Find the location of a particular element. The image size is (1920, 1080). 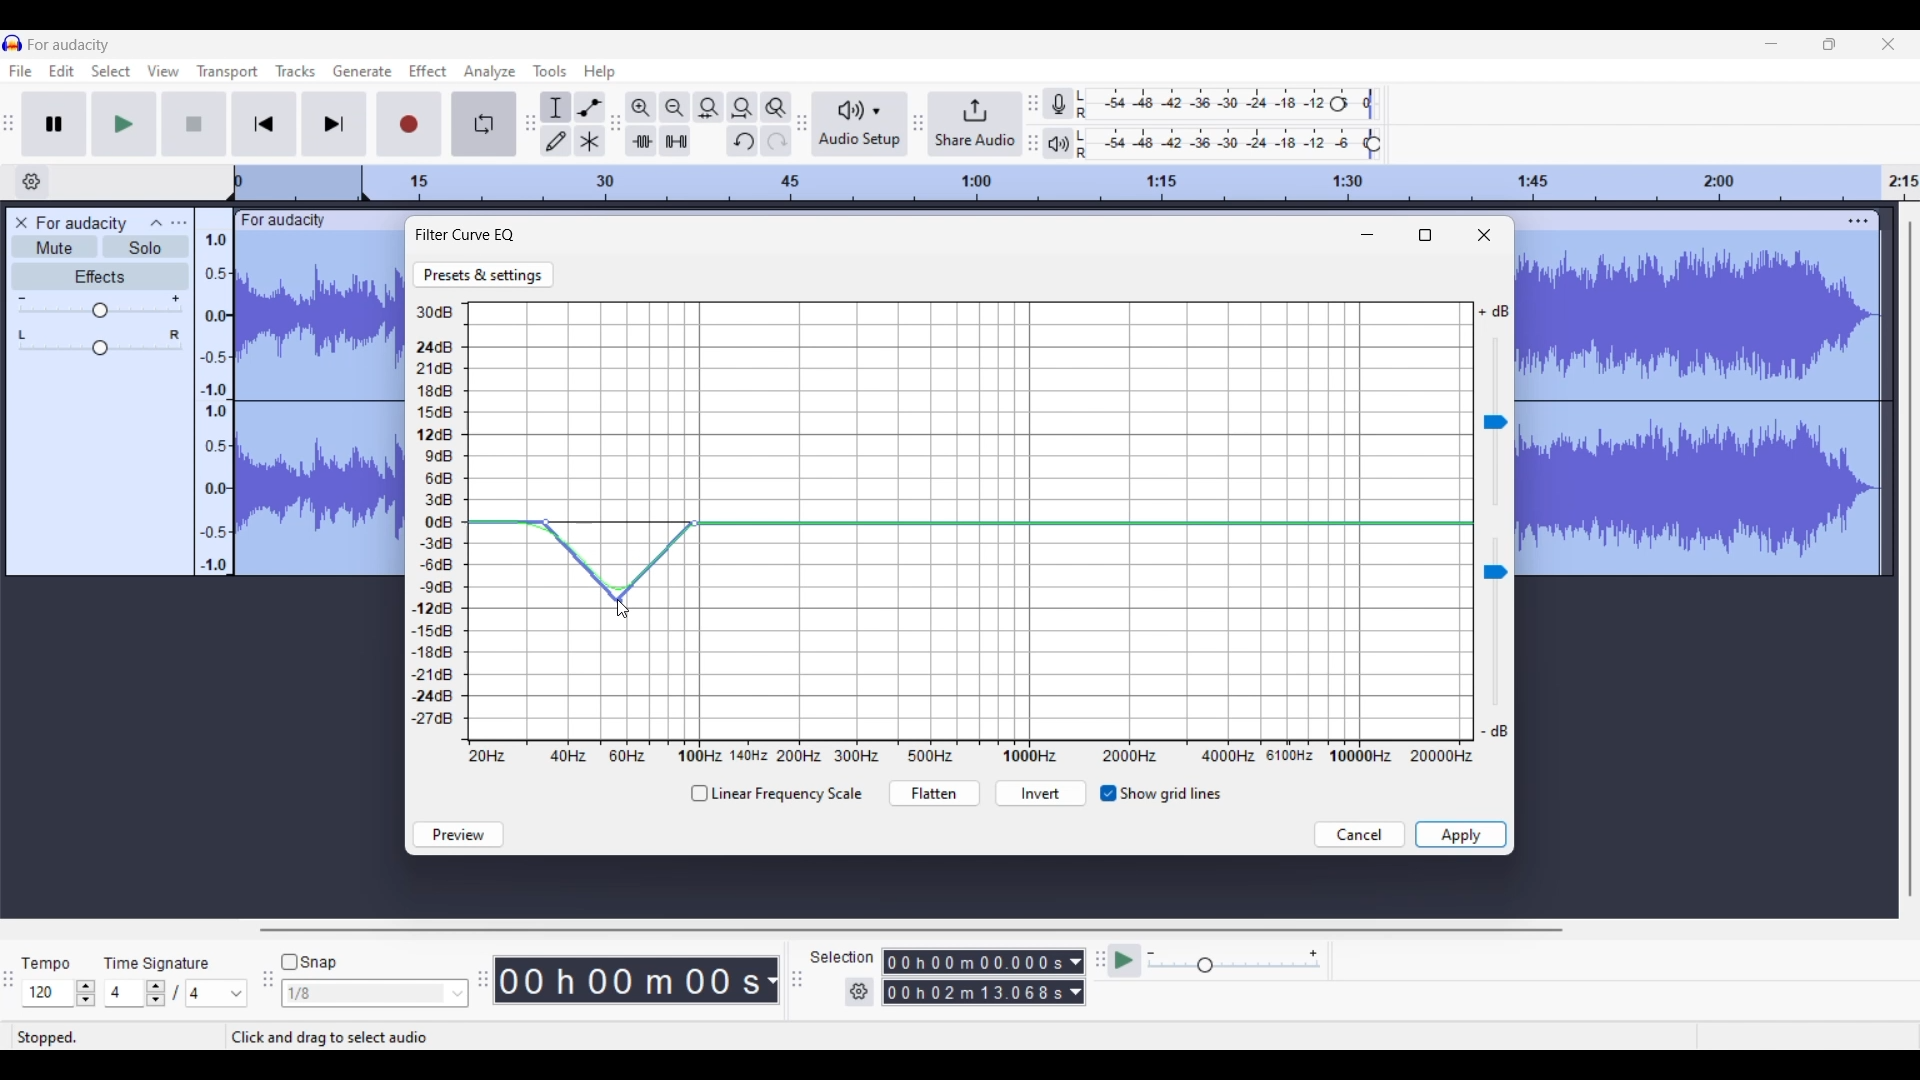

Collapse is located at coordinates (157, 221).